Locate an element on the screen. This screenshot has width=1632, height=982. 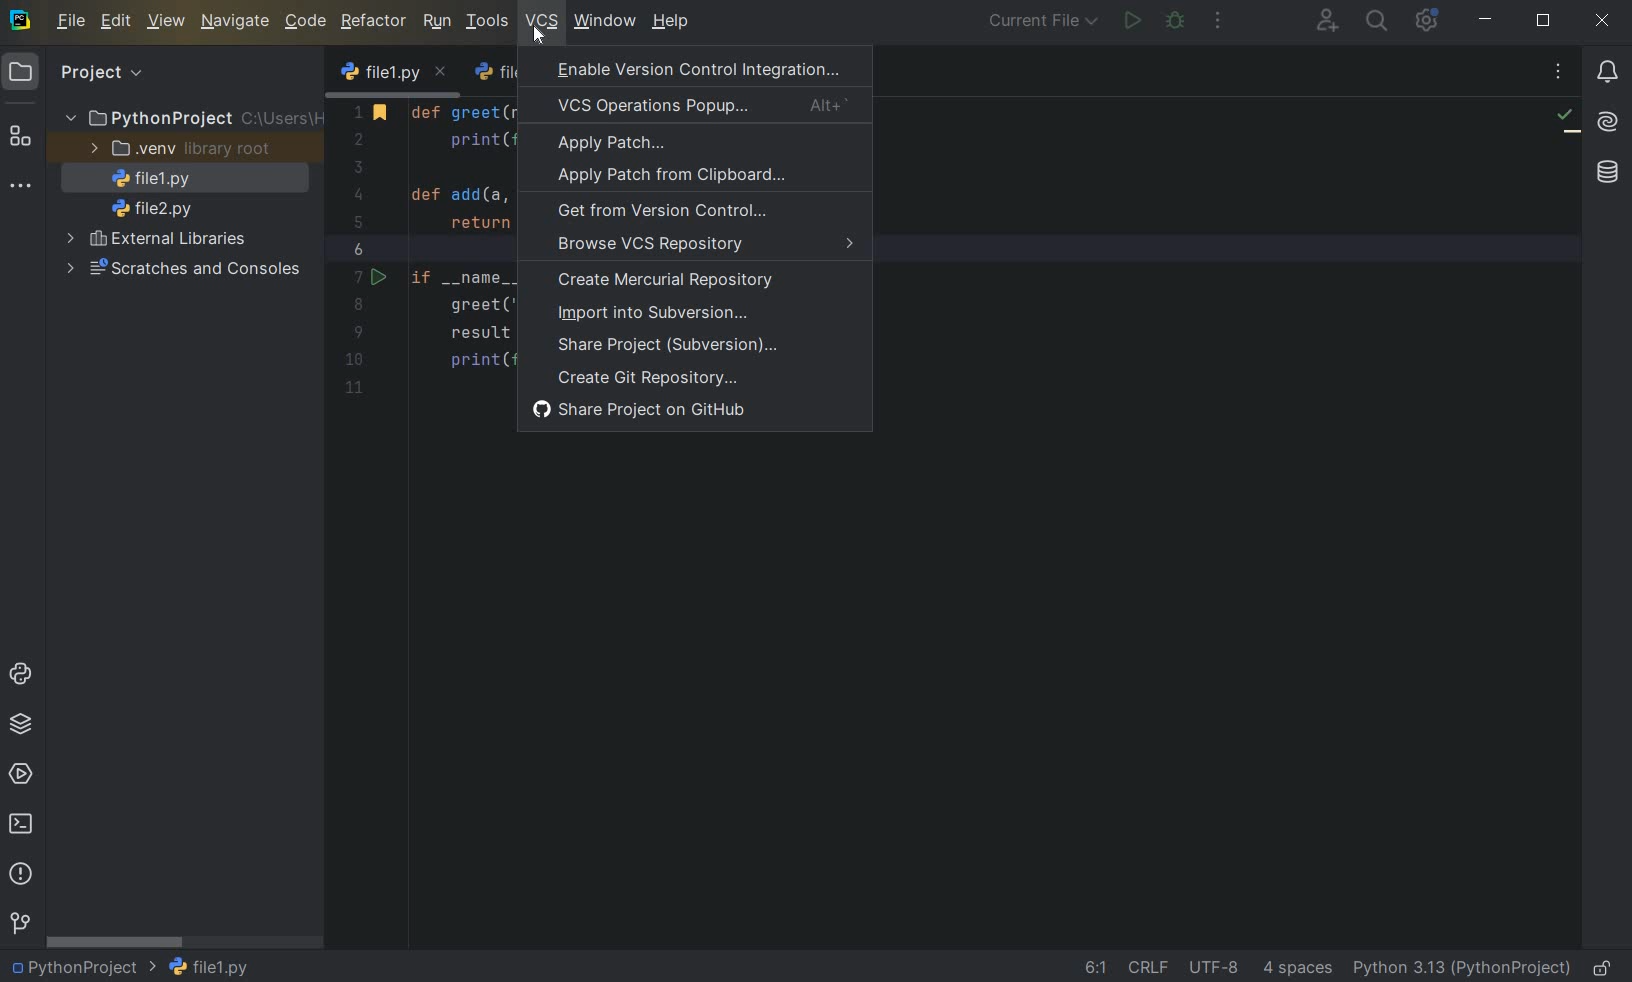
project name is located at coordinates (82, 969).